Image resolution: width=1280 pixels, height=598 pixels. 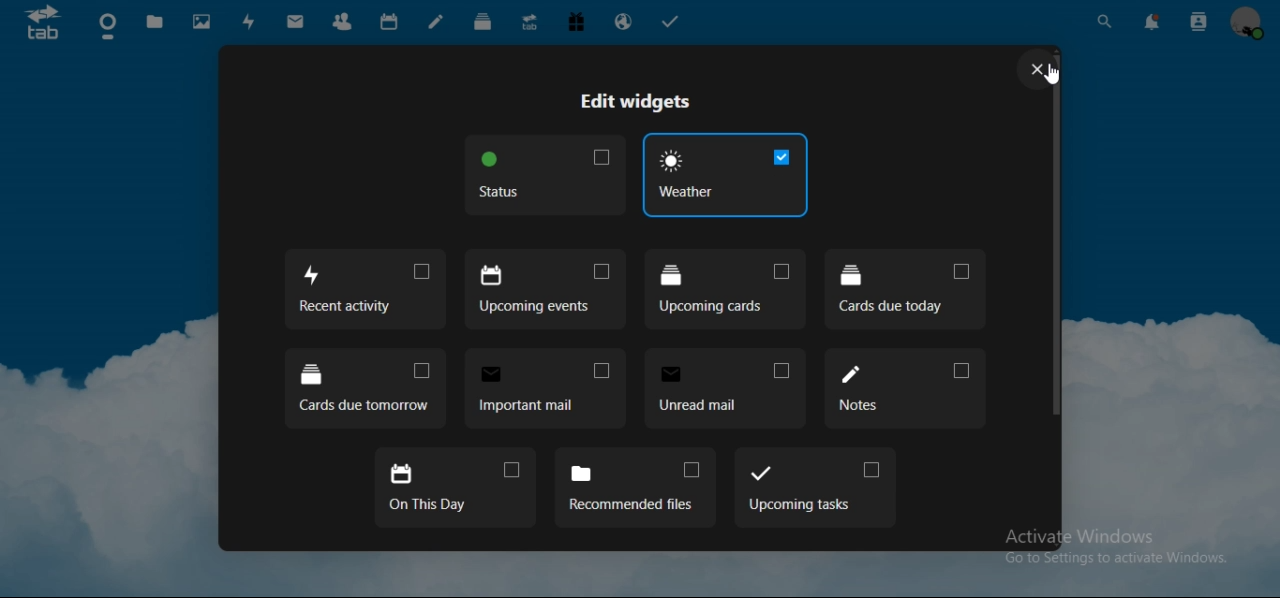 What do you see at coordinates (390, 22) in the screenshot?
I see `calendar` at bounding box center [390, 22].